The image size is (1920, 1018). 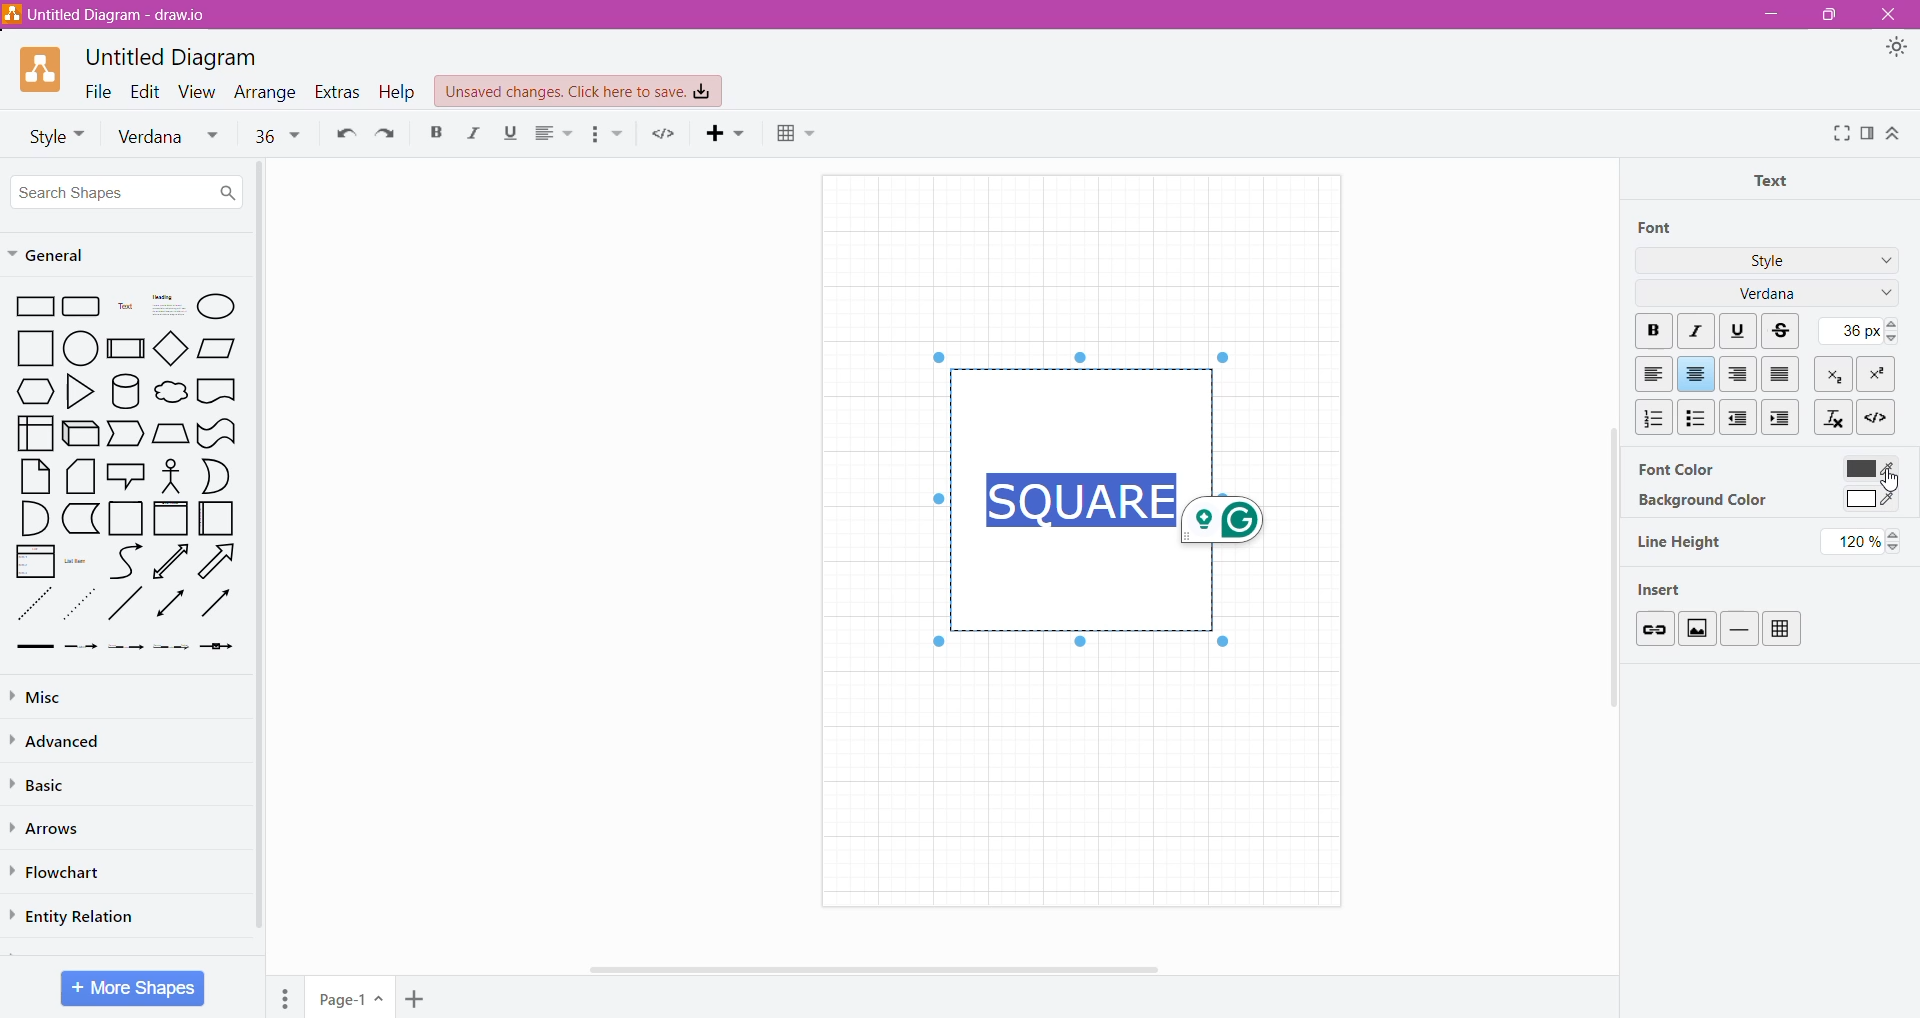 What do you see at coordinates (125, 562) in the screenshot?
I see `Curved Line` at bounding box center [125, 562].